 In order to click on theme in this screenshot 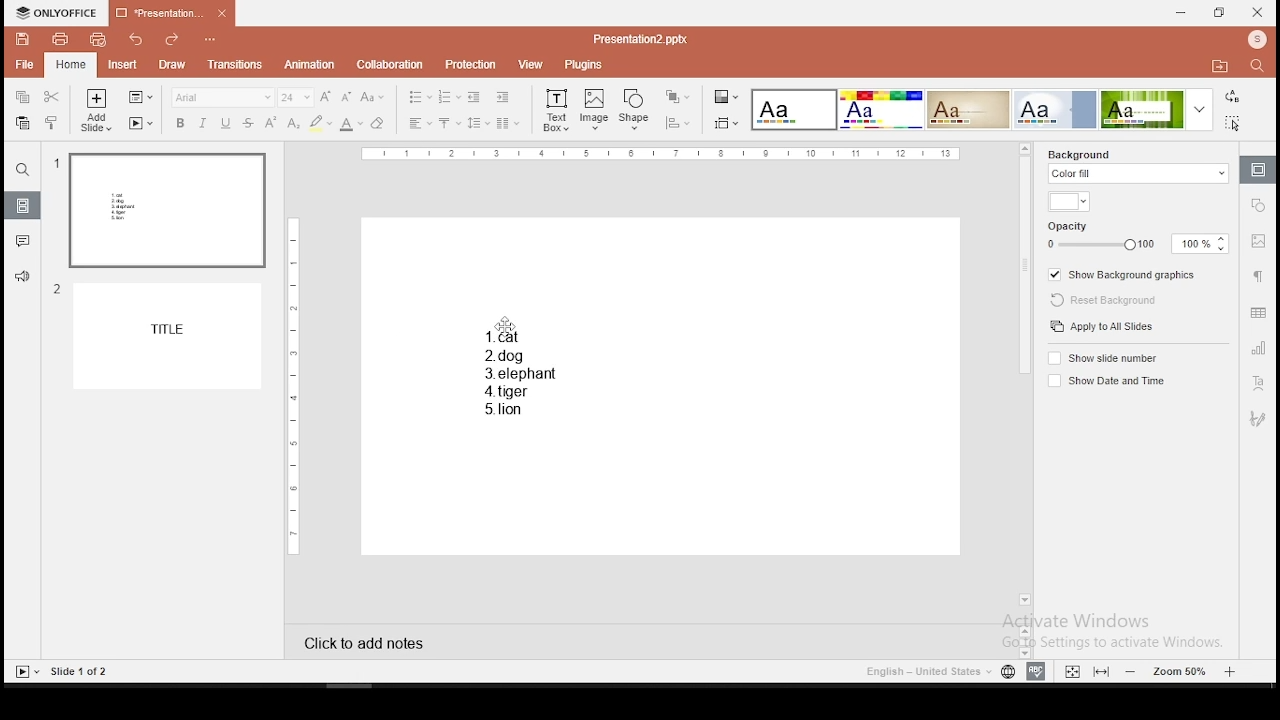, I will do `click(1157, 109)`.